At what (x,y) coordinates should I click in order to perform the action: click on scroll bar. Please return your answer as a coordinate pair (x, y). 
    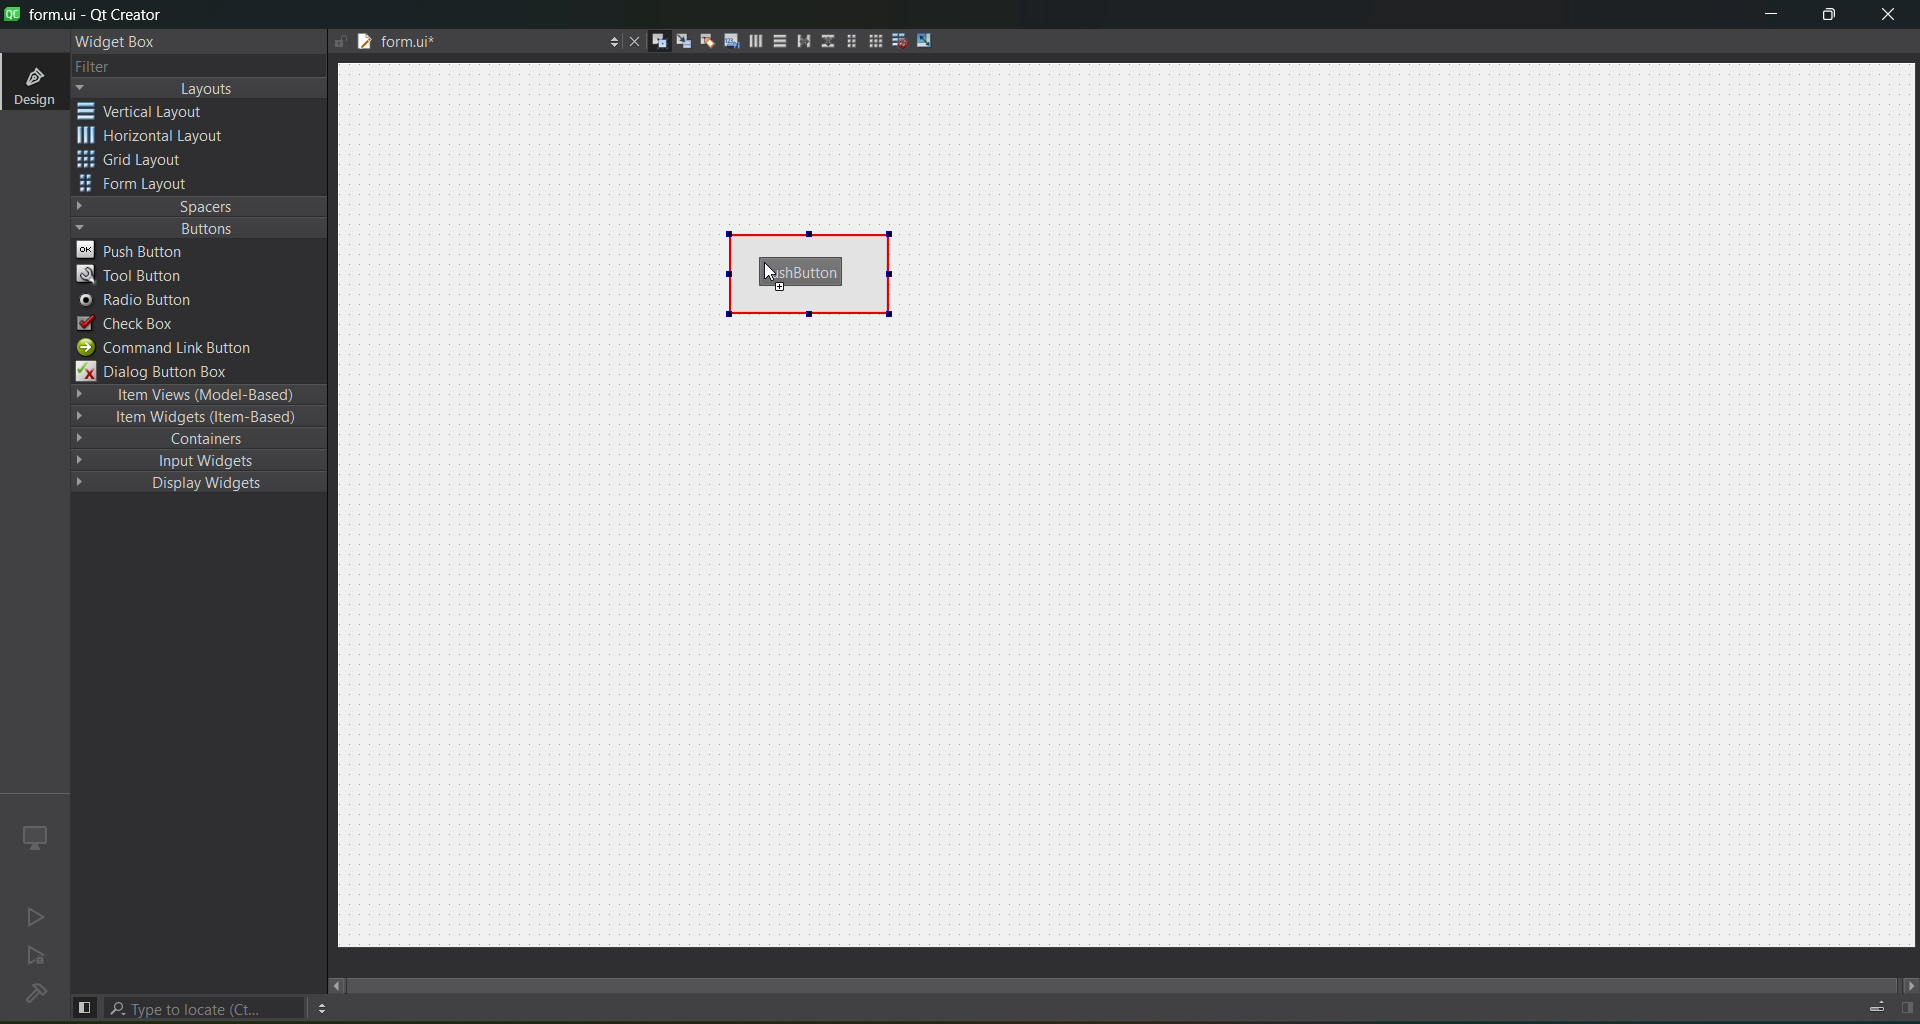
    Looking at the image, I should click on (1124, 976).